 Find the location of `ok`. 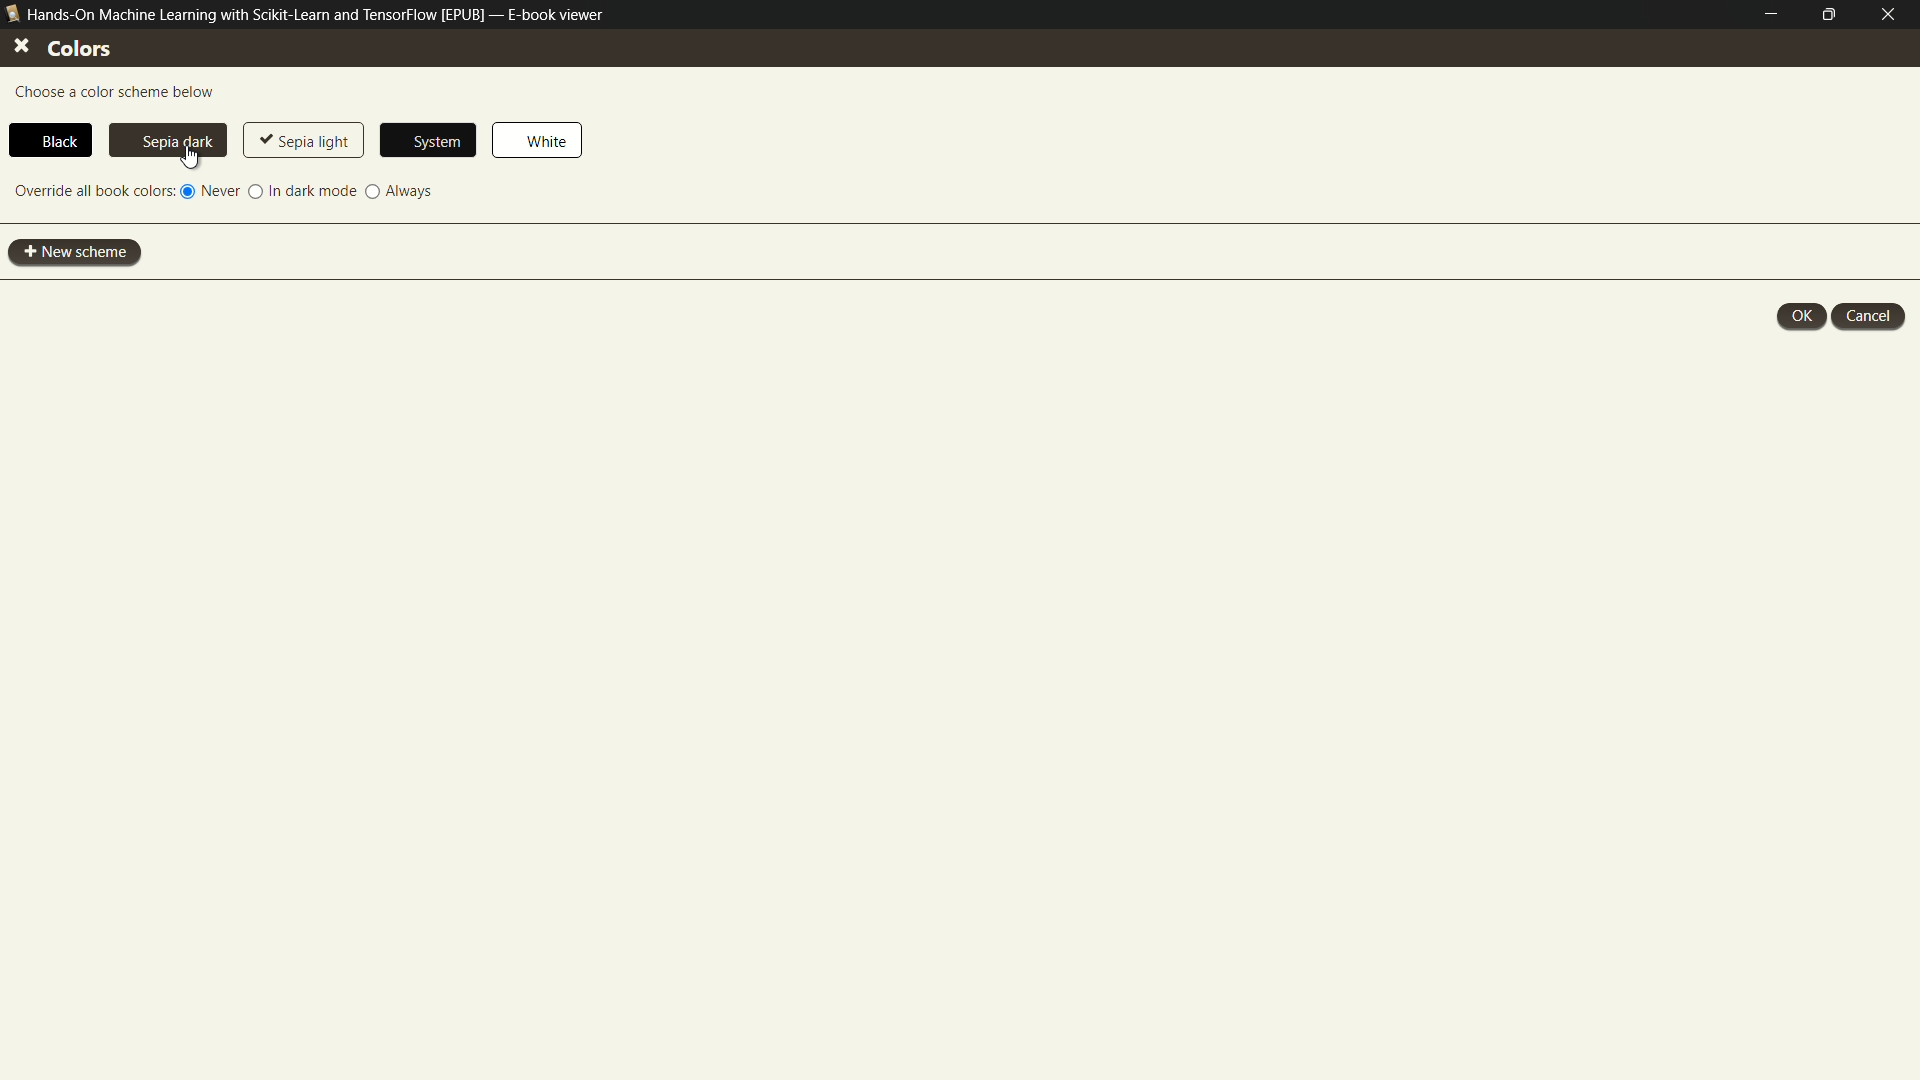

ok is located at coordinates (1803, 316).